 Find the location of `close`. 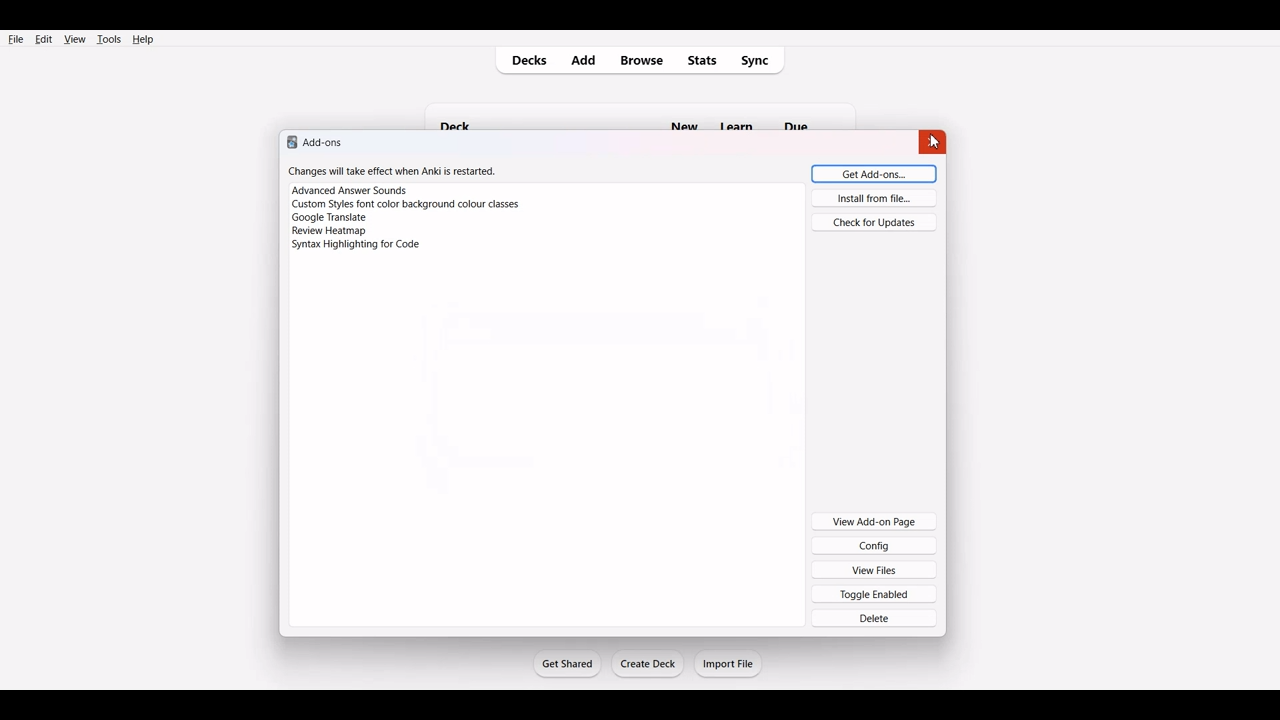

close is located at coordinates (930, 140).